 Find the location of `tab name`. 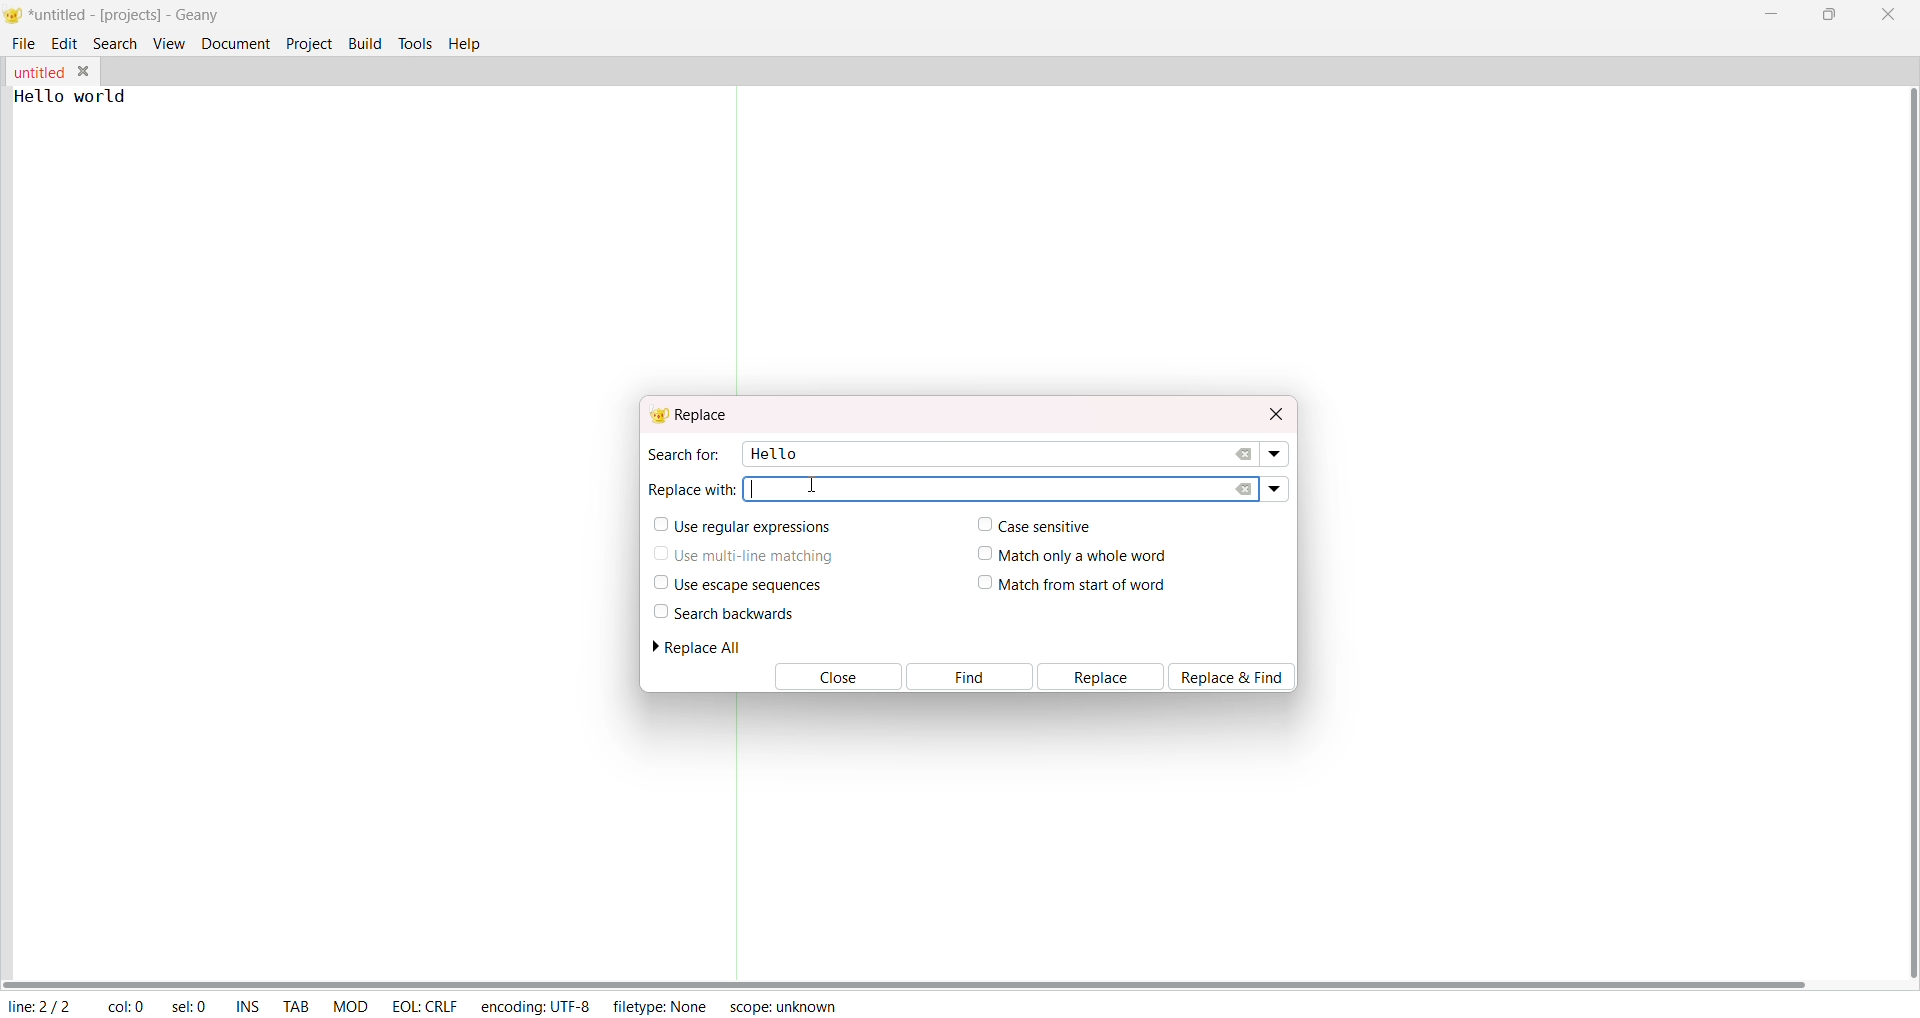

tab name is located at coordinates (38, 72).